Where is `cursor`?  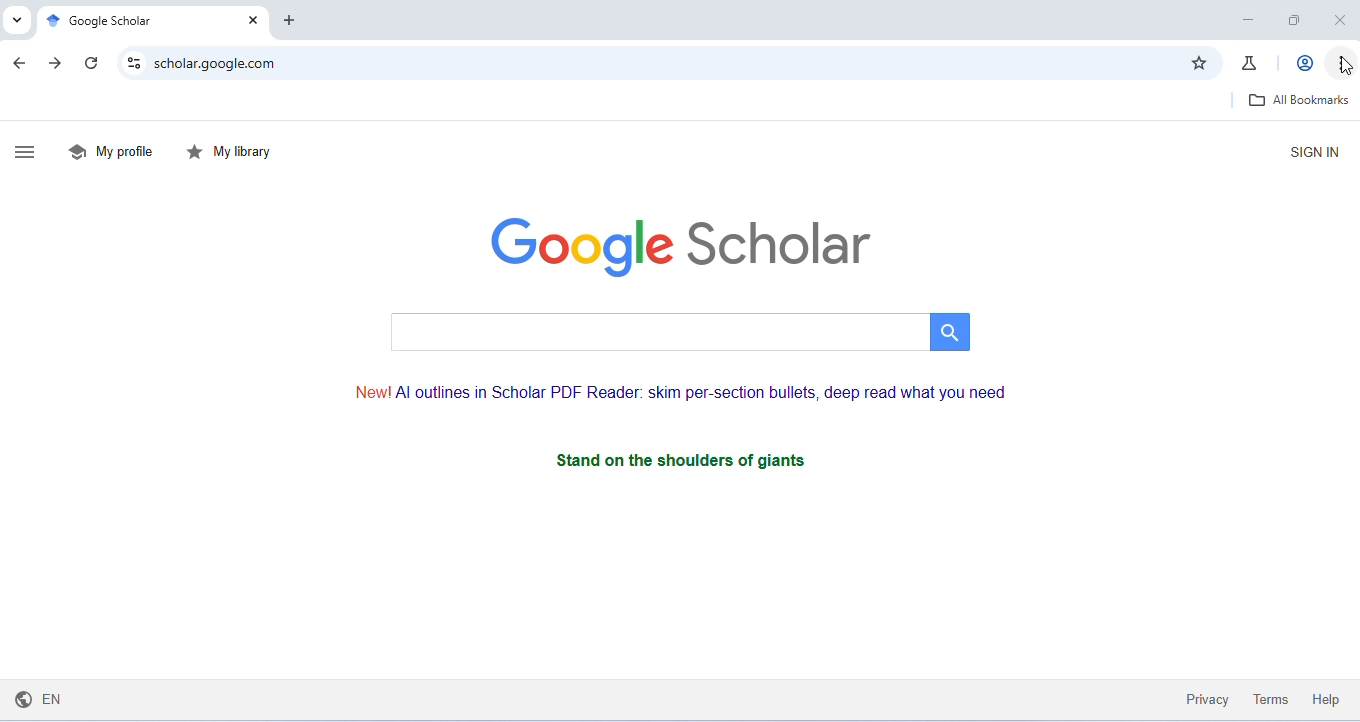 cursor is located at coordinates (1343, 65).